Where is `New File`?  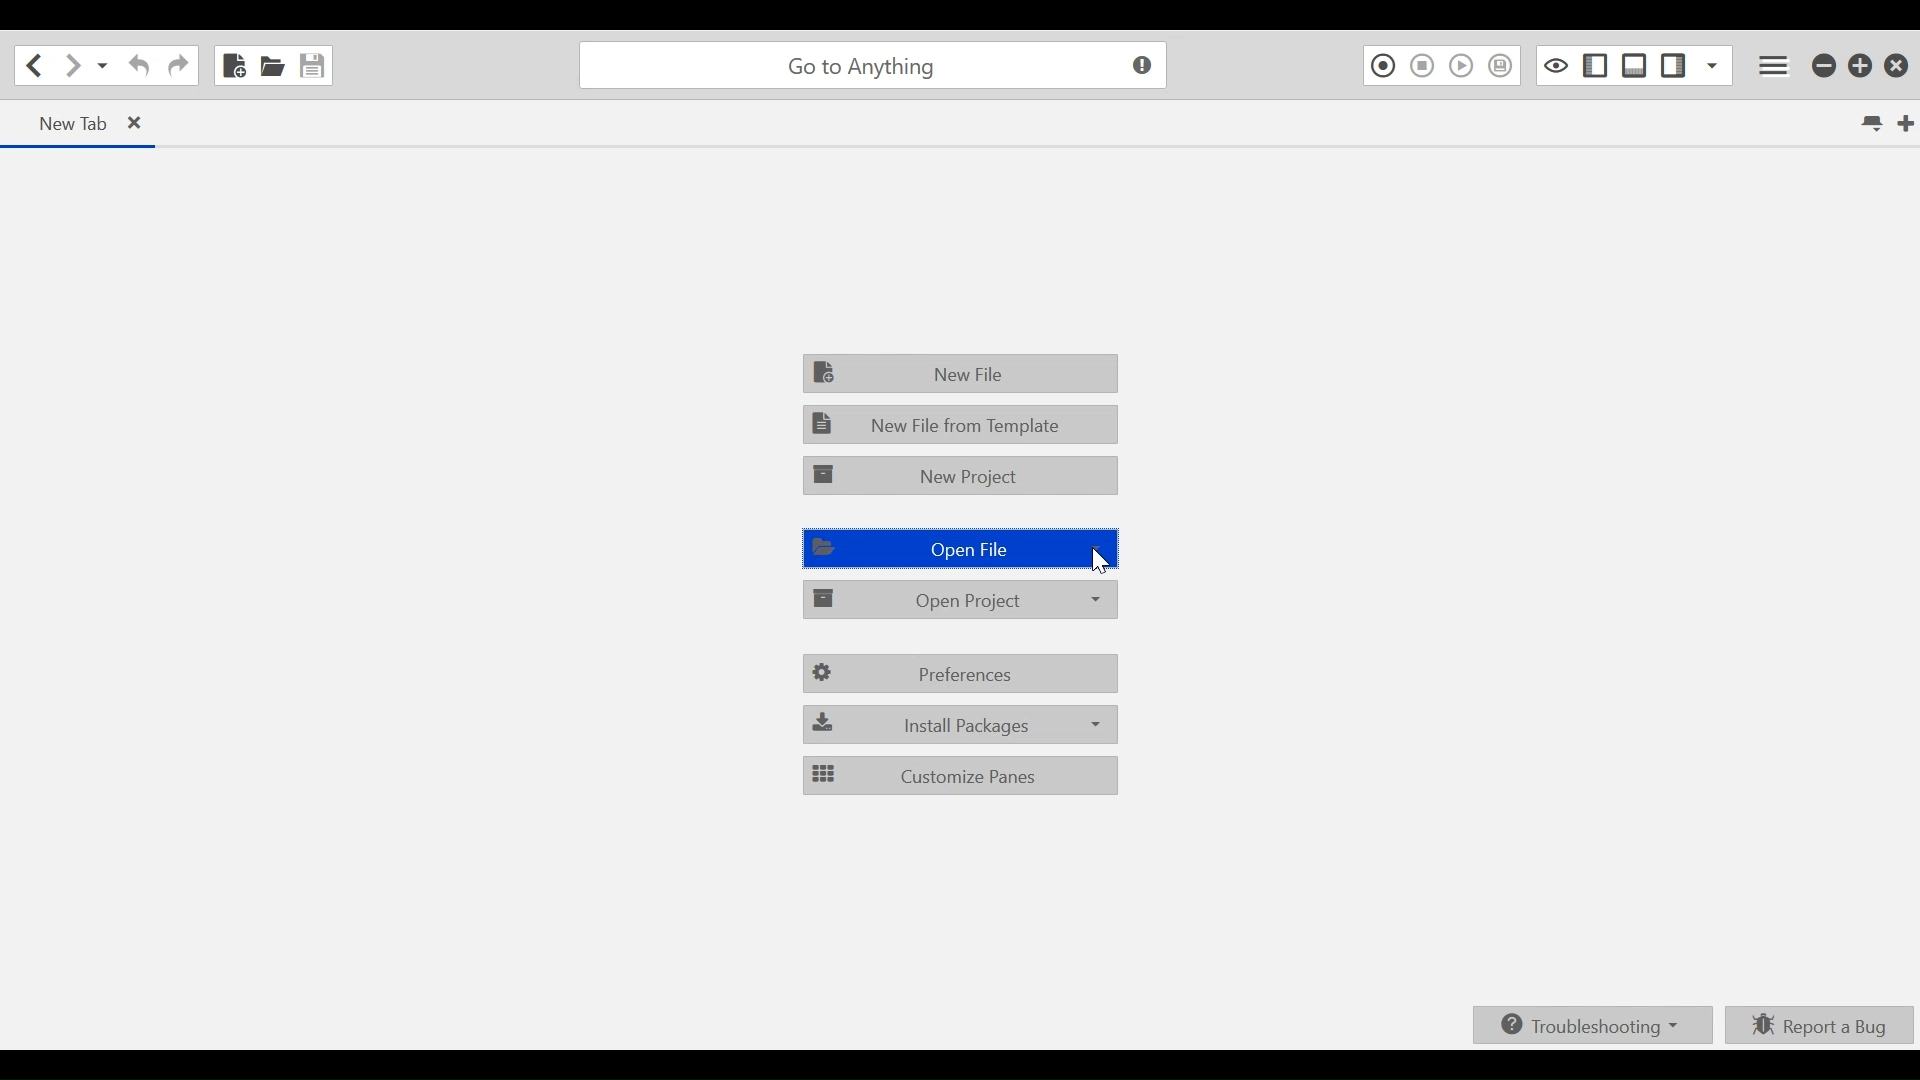
New File is located at coordinates (959, 374).